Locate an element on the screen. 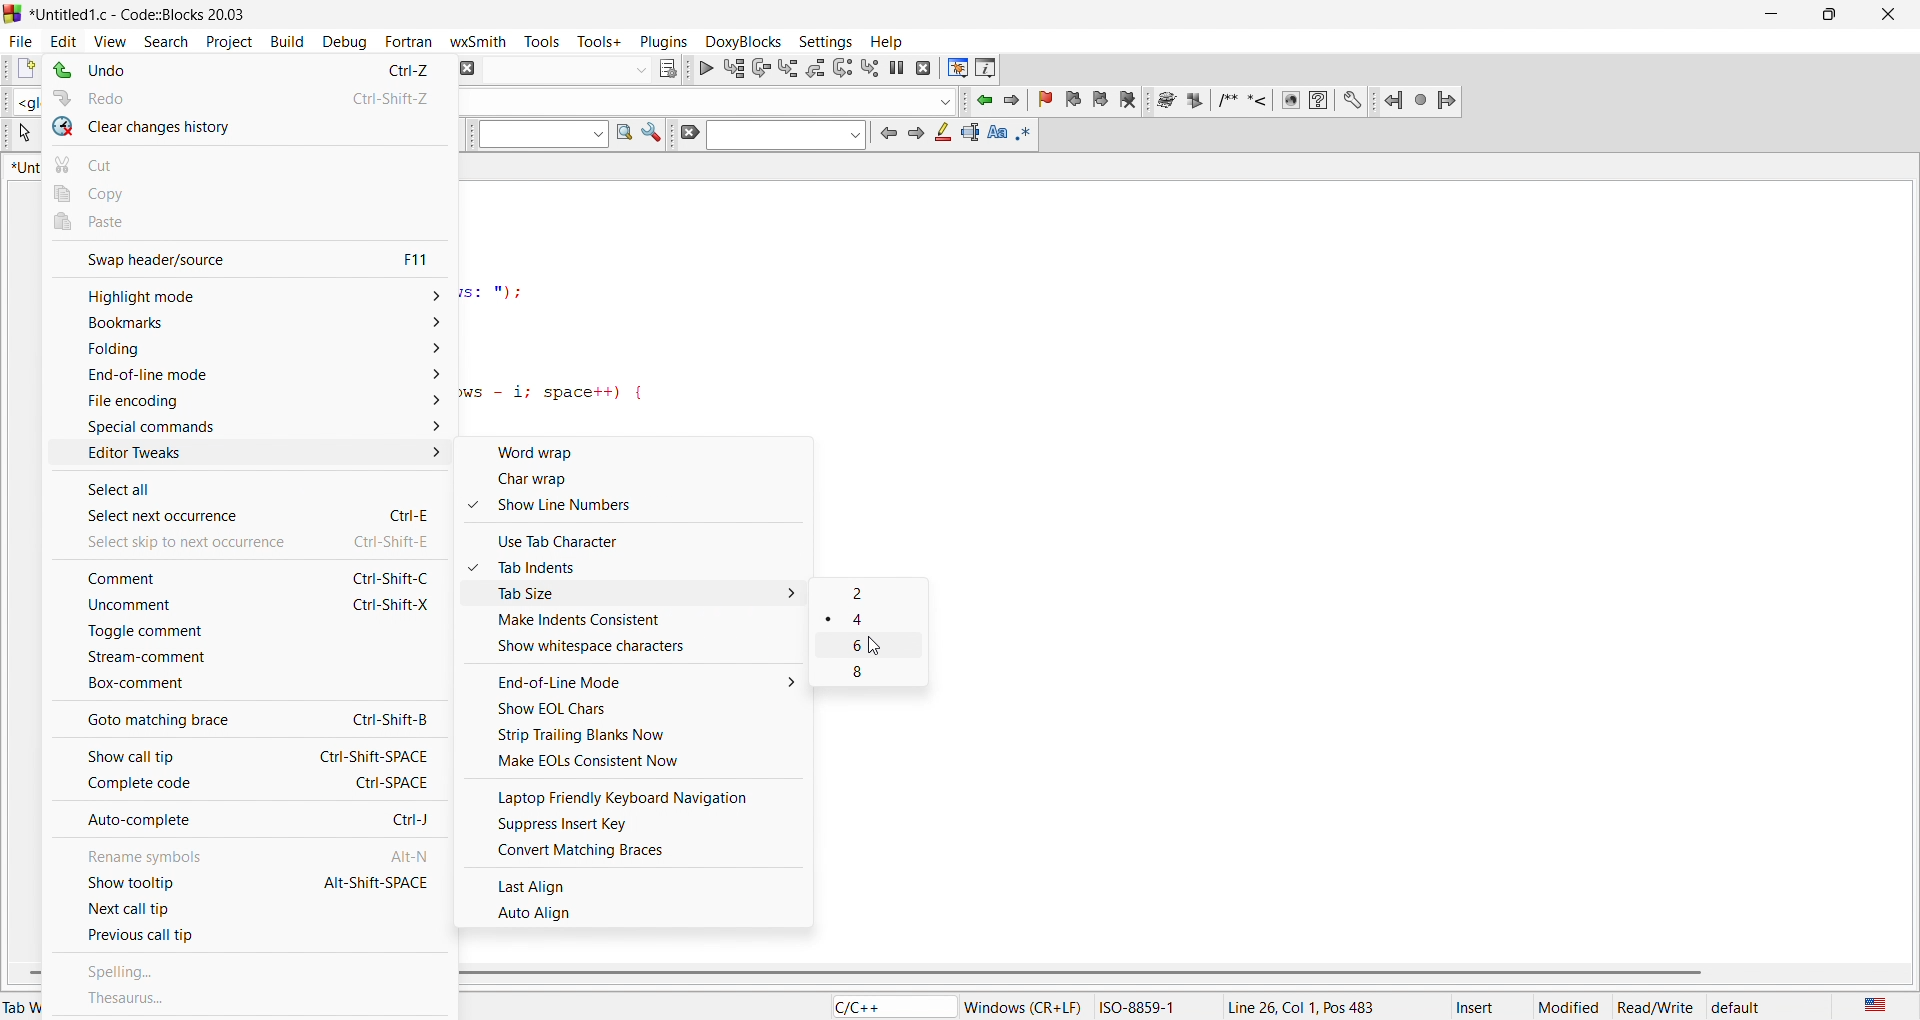 The image size is (1920, 1020). char wrap is located at coordinates (645, 483).